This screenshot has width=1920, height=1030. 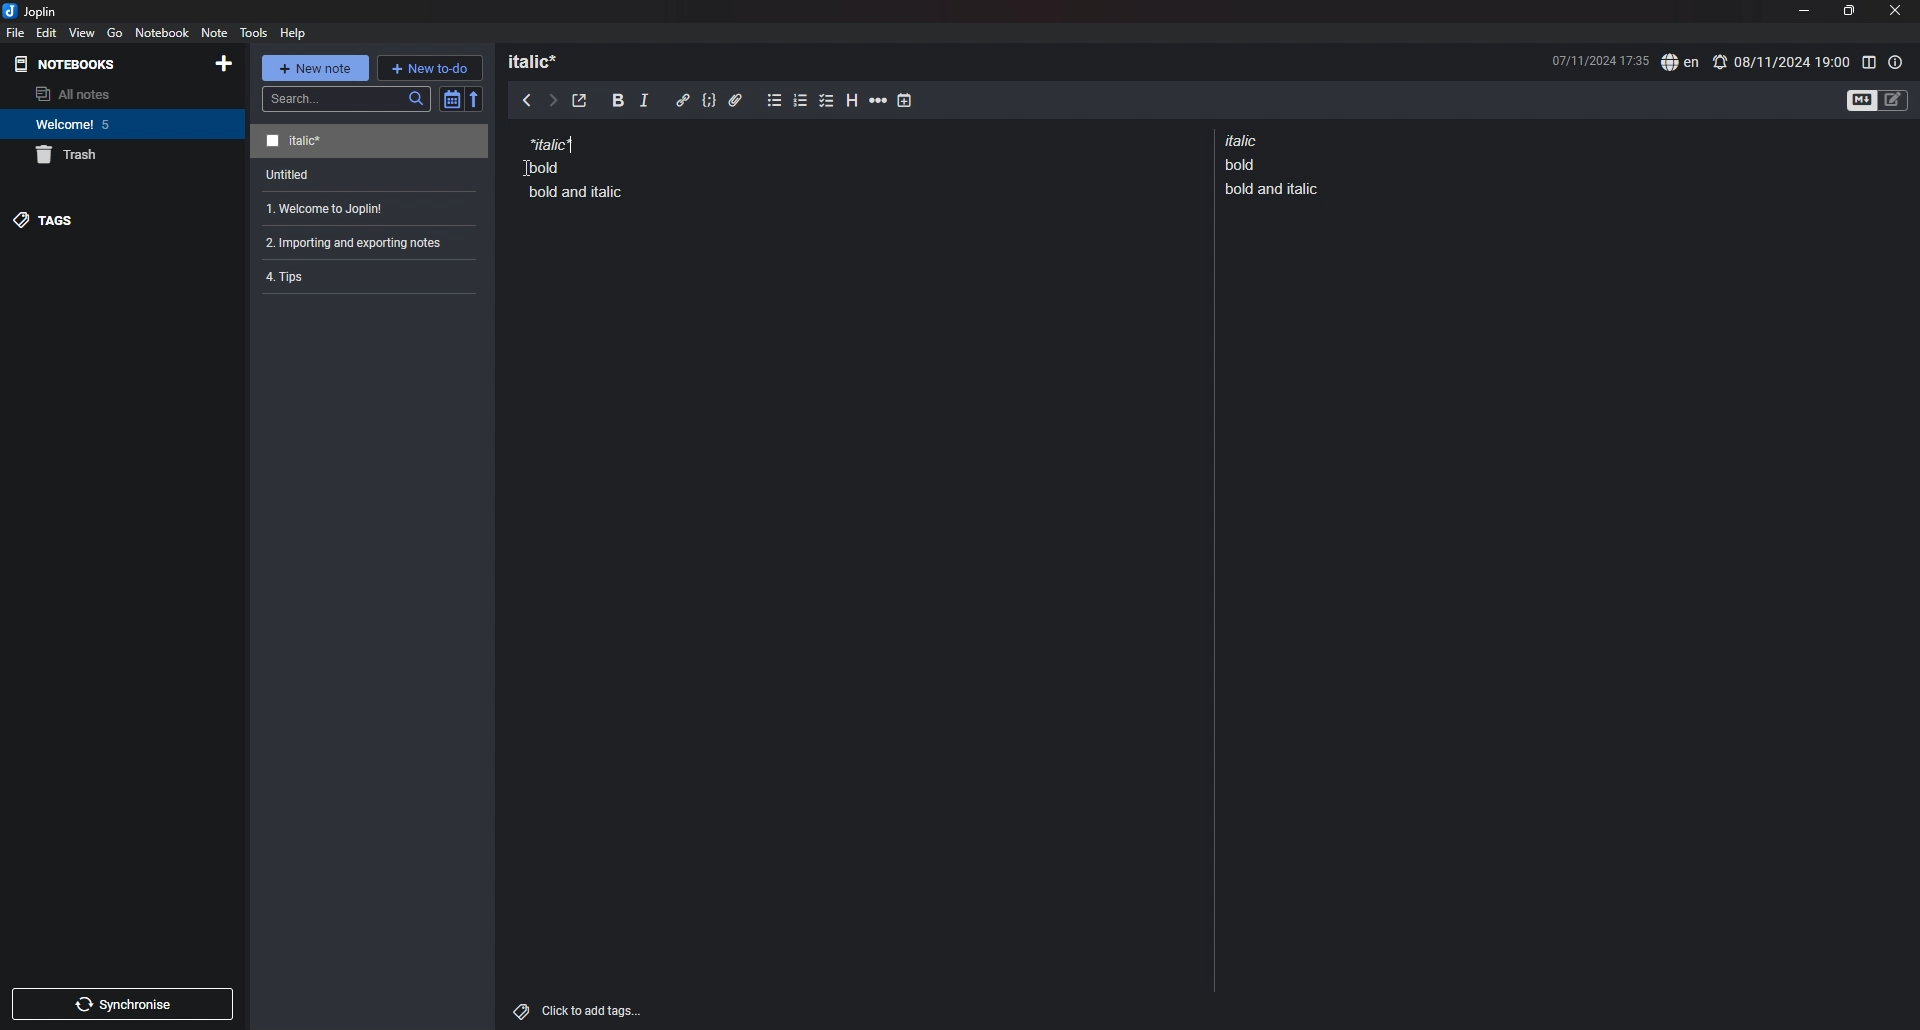 What do you see at coordinates (121, 220) in the screenshot?
I see `tags` at bounding box center [121, 220].